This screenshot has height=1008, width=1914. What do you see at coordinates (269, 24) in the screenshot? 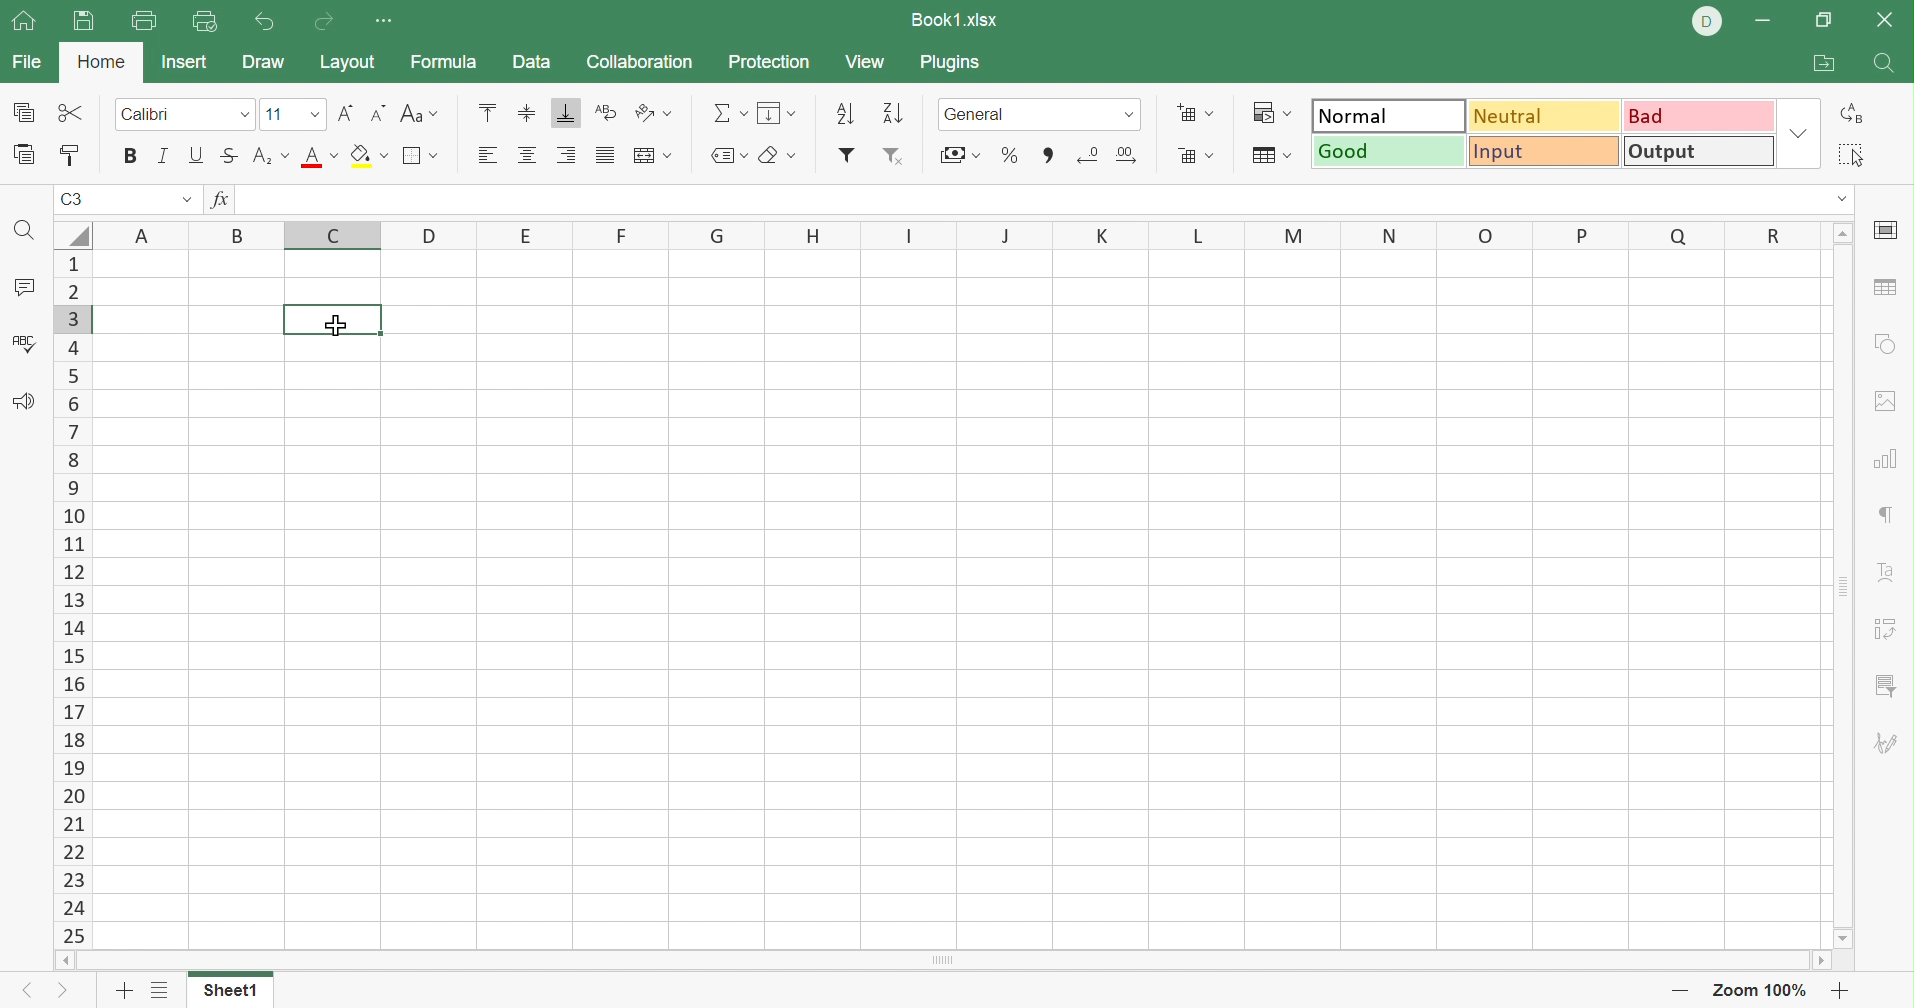
I see `Undo` at bounding box center [269, 24].